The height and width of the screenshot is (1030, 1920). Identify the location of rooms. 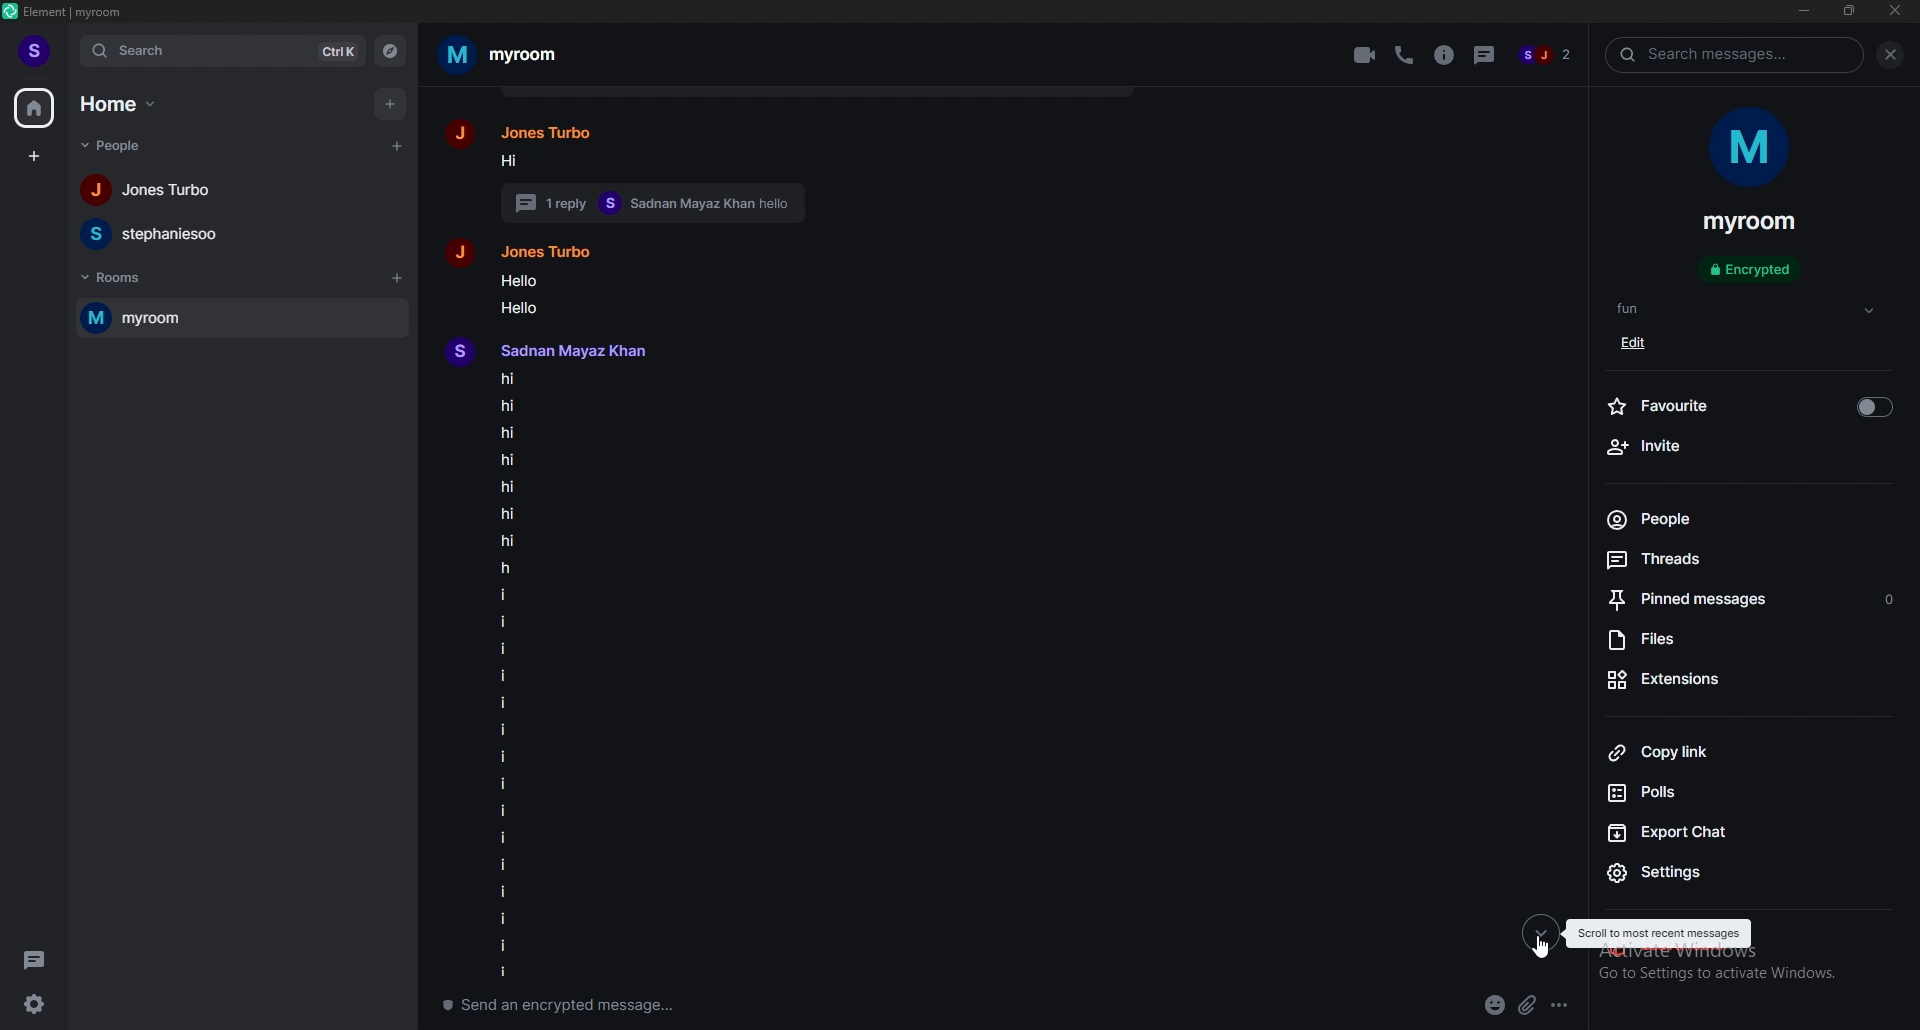
(117, 279).